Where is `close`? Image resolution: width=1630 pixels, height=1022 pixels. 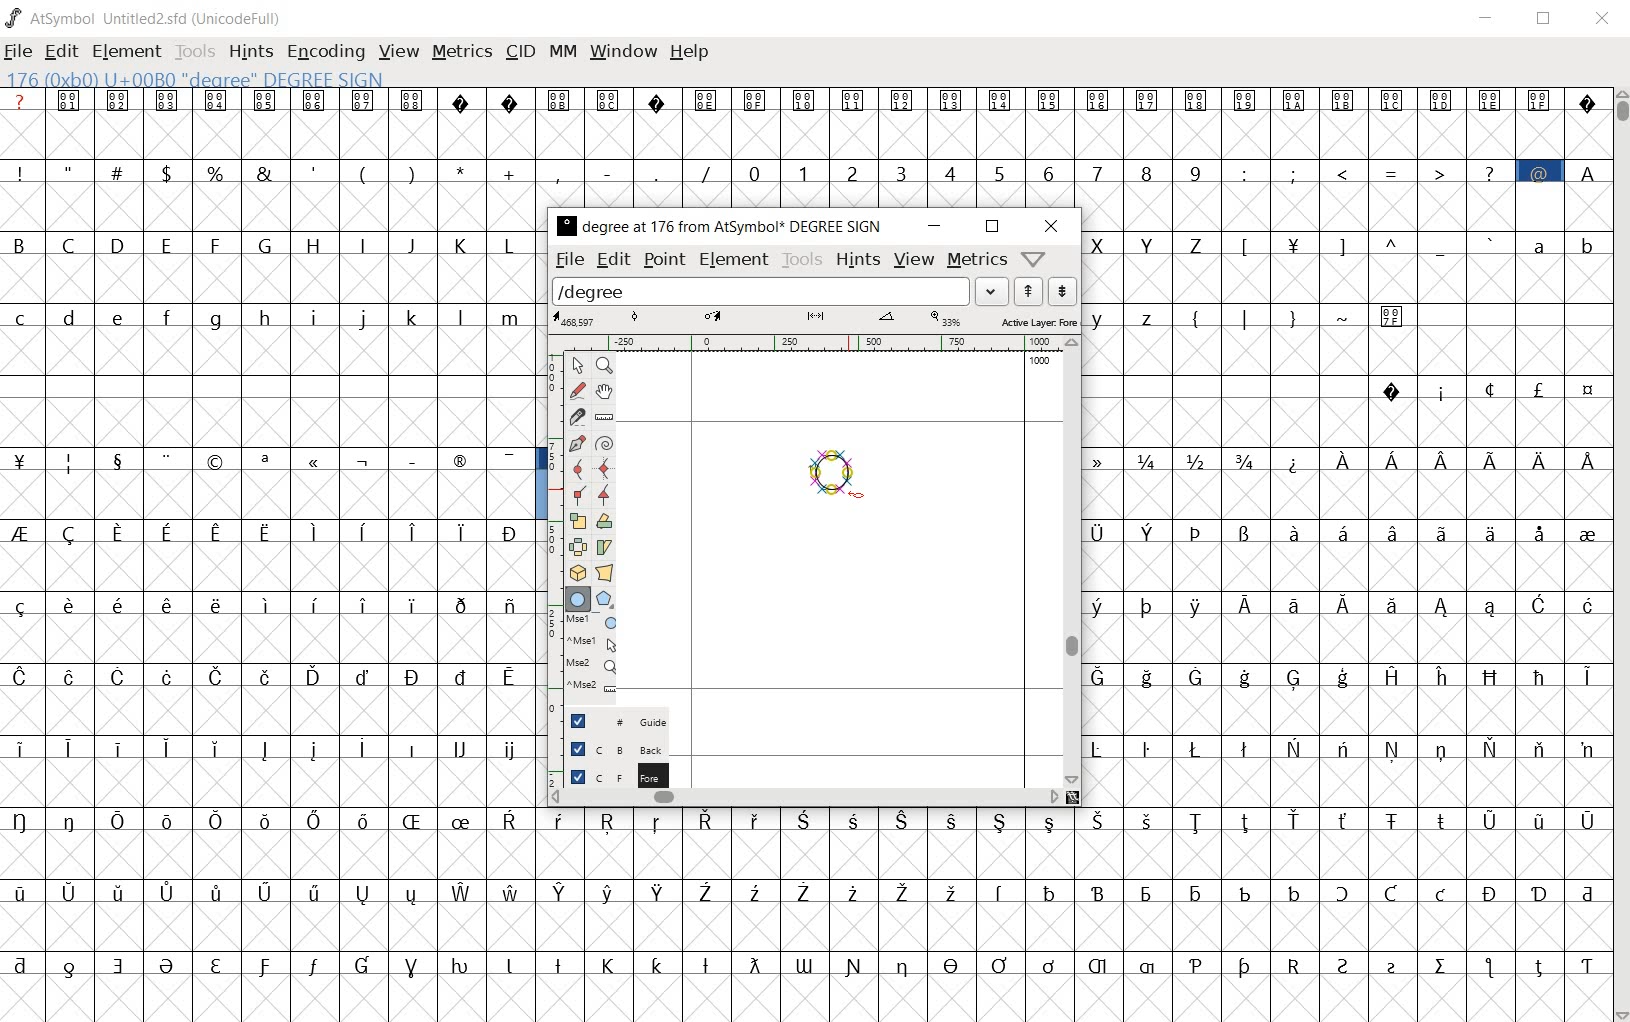
close is located at coordinates (1051, 227).